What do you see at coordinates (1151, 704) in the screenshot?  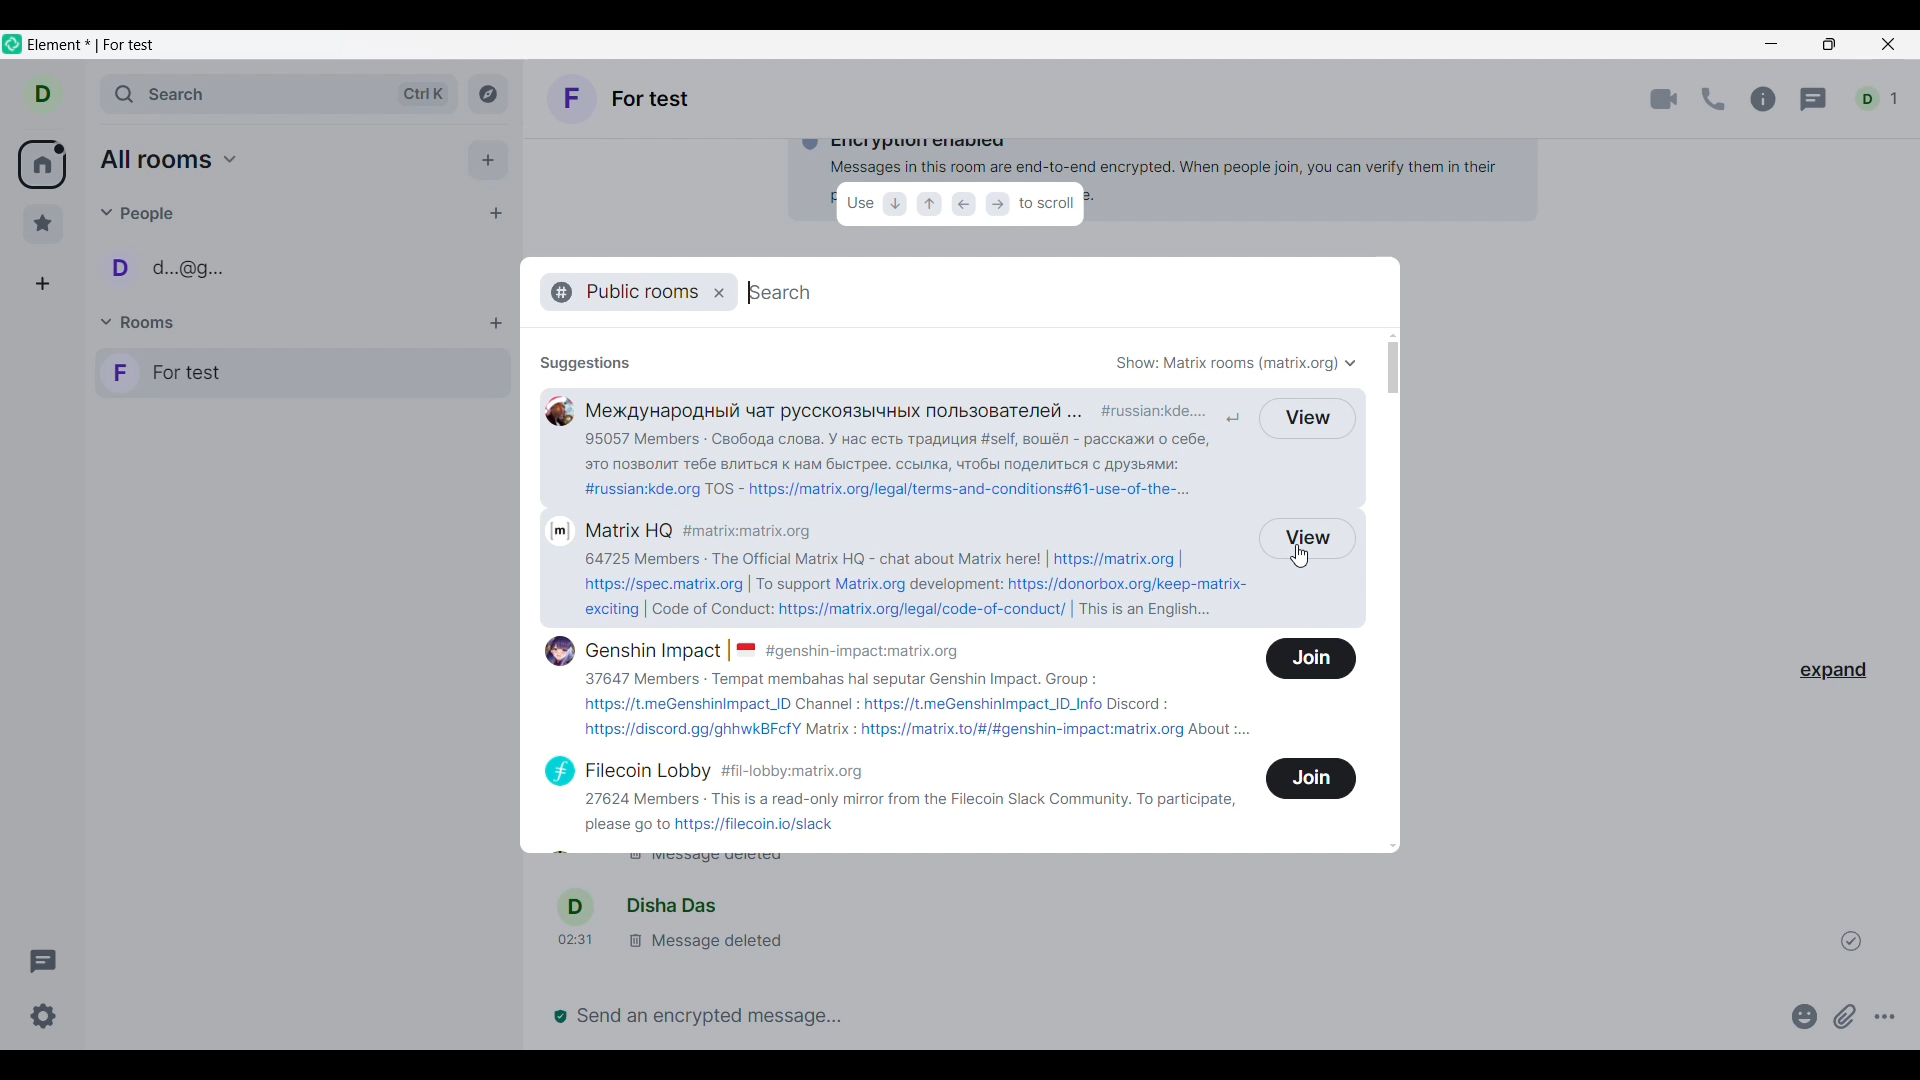 I see `discord:` at bounding box center [1151, 704].